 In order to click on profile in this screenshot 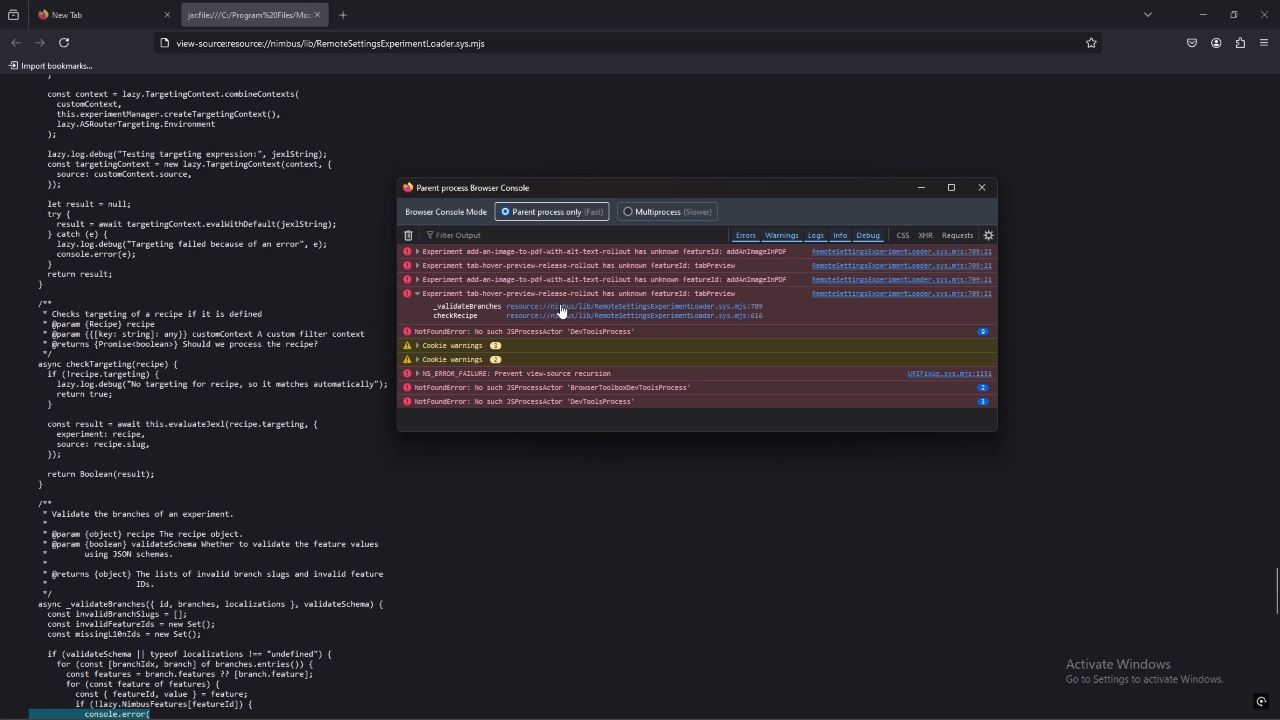, I will do `click(1217, 43)`.